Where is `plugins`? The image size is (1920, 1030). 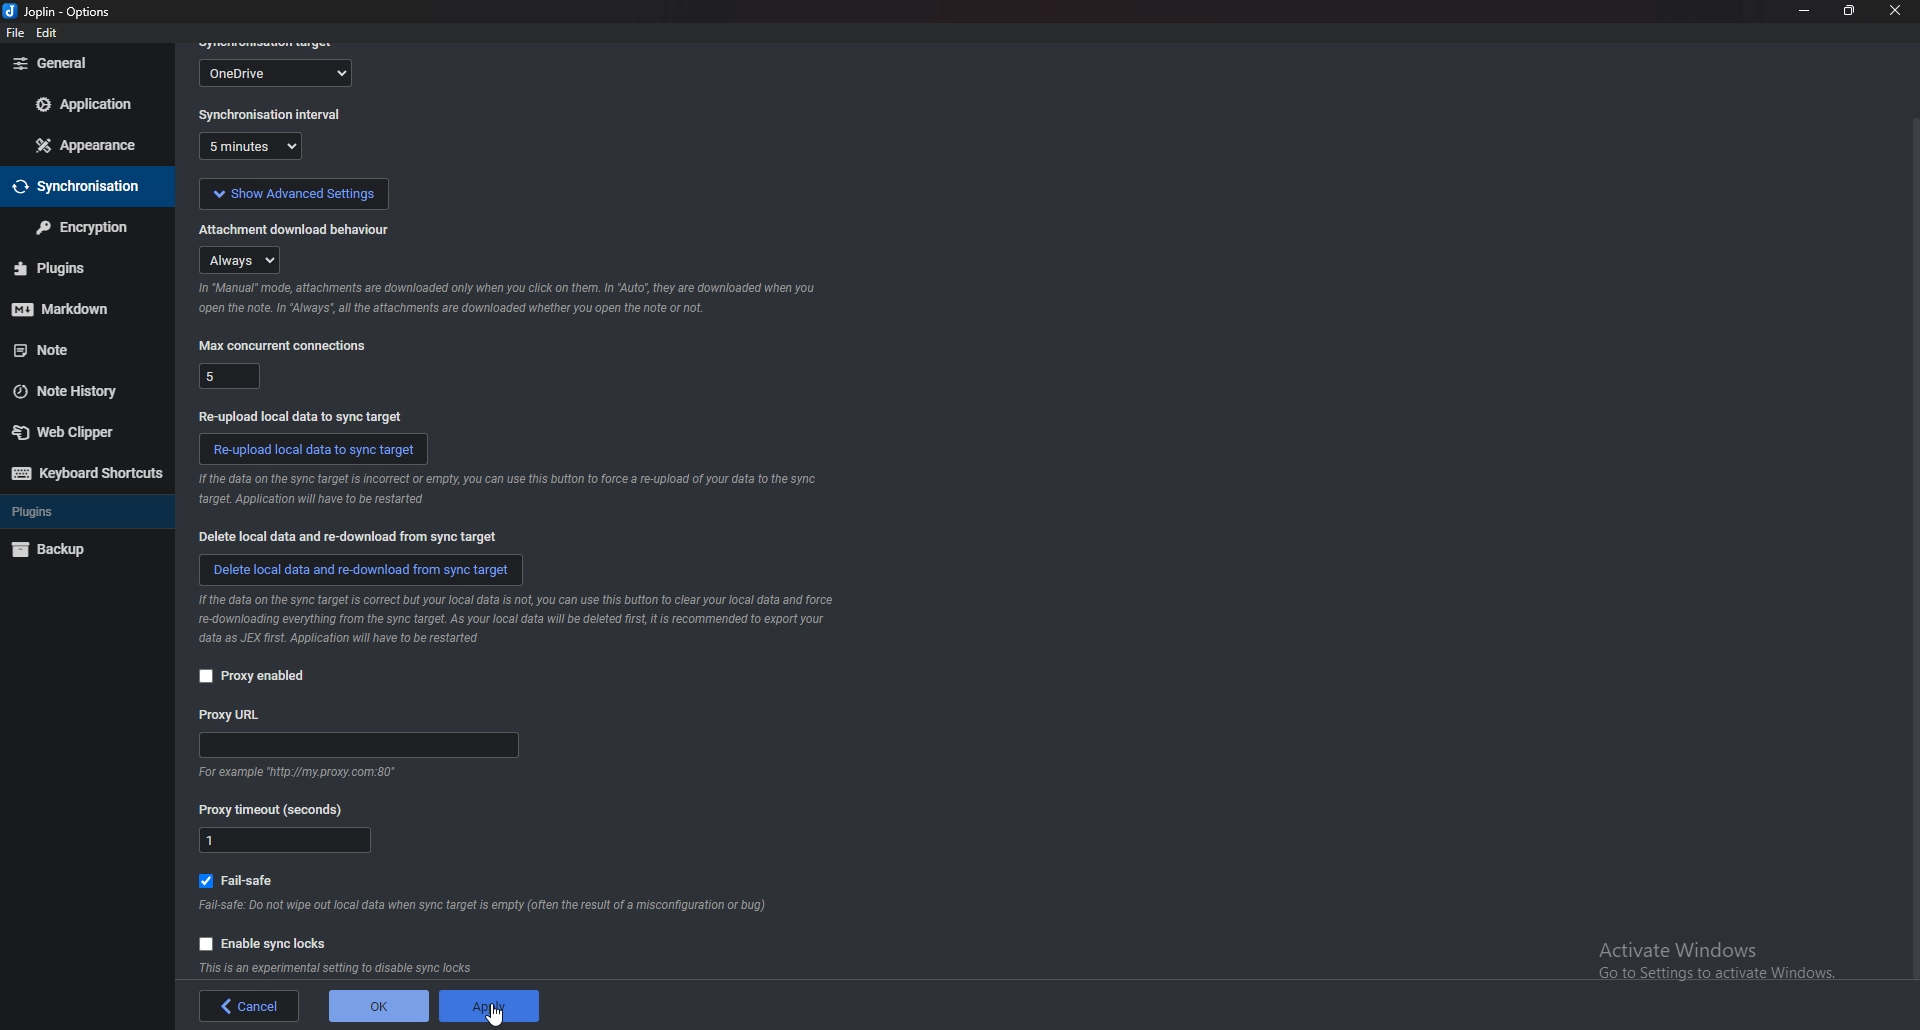 plugins is located at coordinates (78, 514).